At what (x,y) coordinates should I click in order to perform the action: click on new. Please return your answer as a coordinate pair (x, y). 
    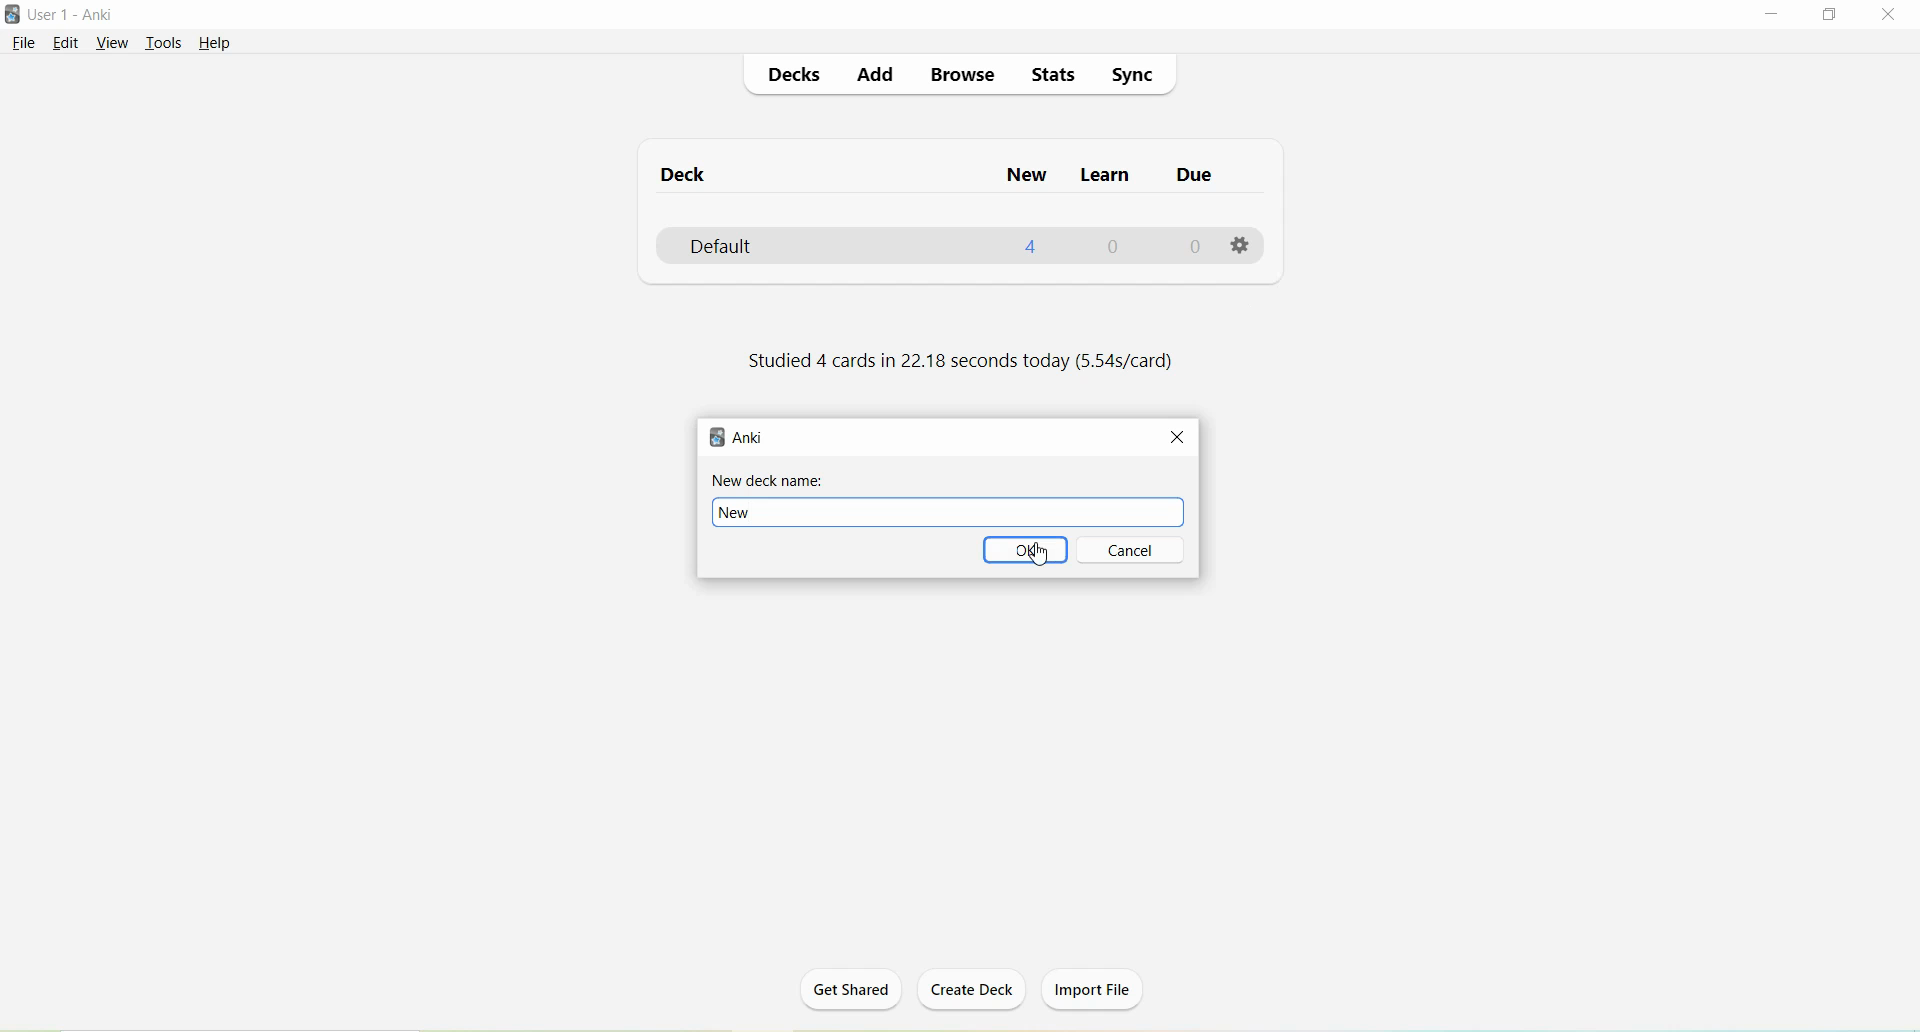
    Looking at the image, I should click on (949, 512).